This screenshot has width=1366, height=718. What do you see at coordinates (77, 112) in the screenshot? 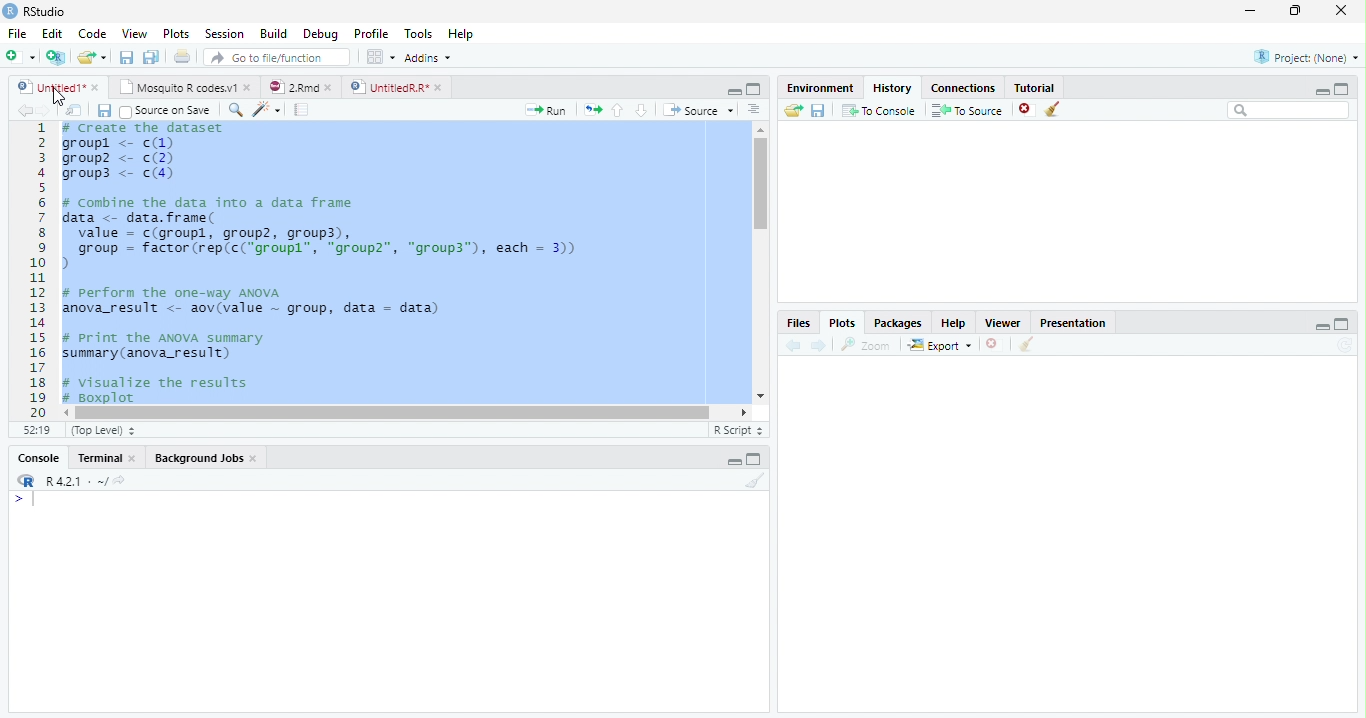
I see `Show in new window` at bounding box center [77, 112].